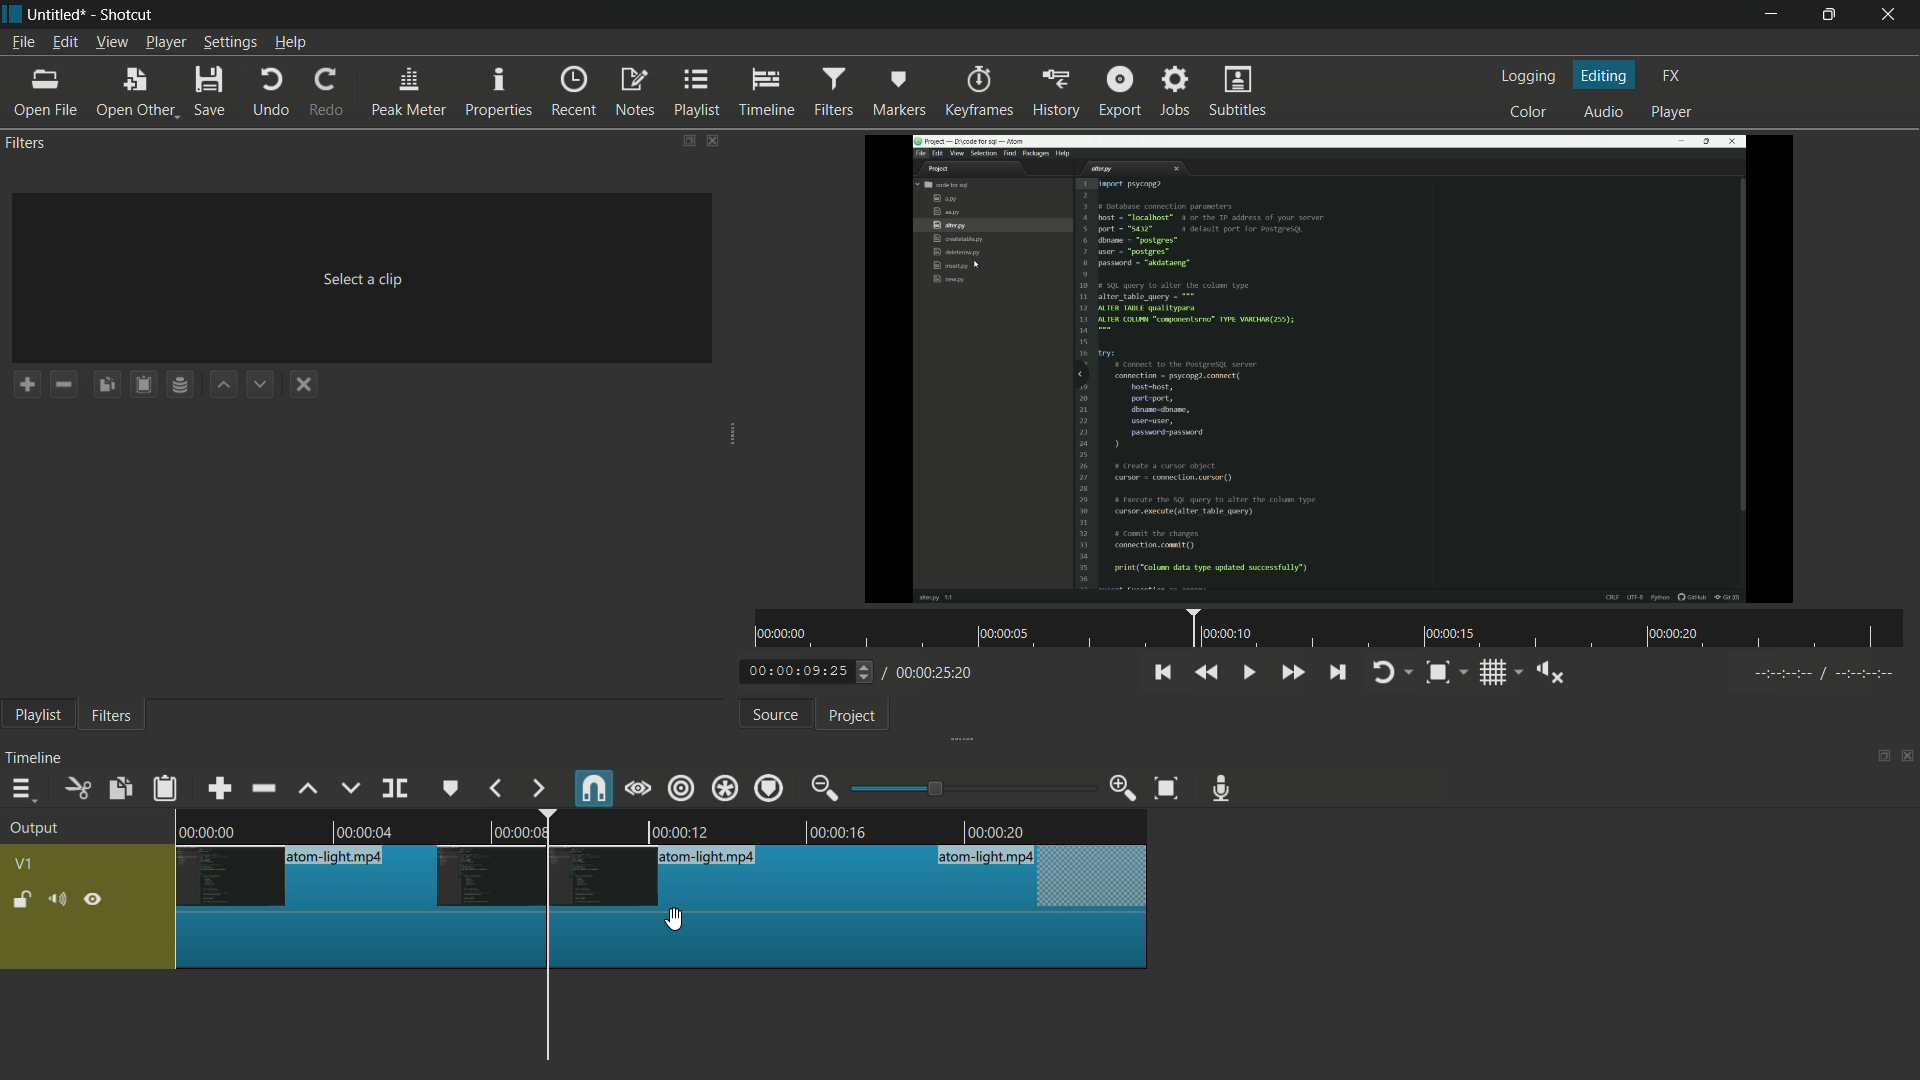 This screenshot has height=1080, width=1920. Describe the element at coordinates (1291, 672) in the screenshot. I see `quickly play forward` at that location.